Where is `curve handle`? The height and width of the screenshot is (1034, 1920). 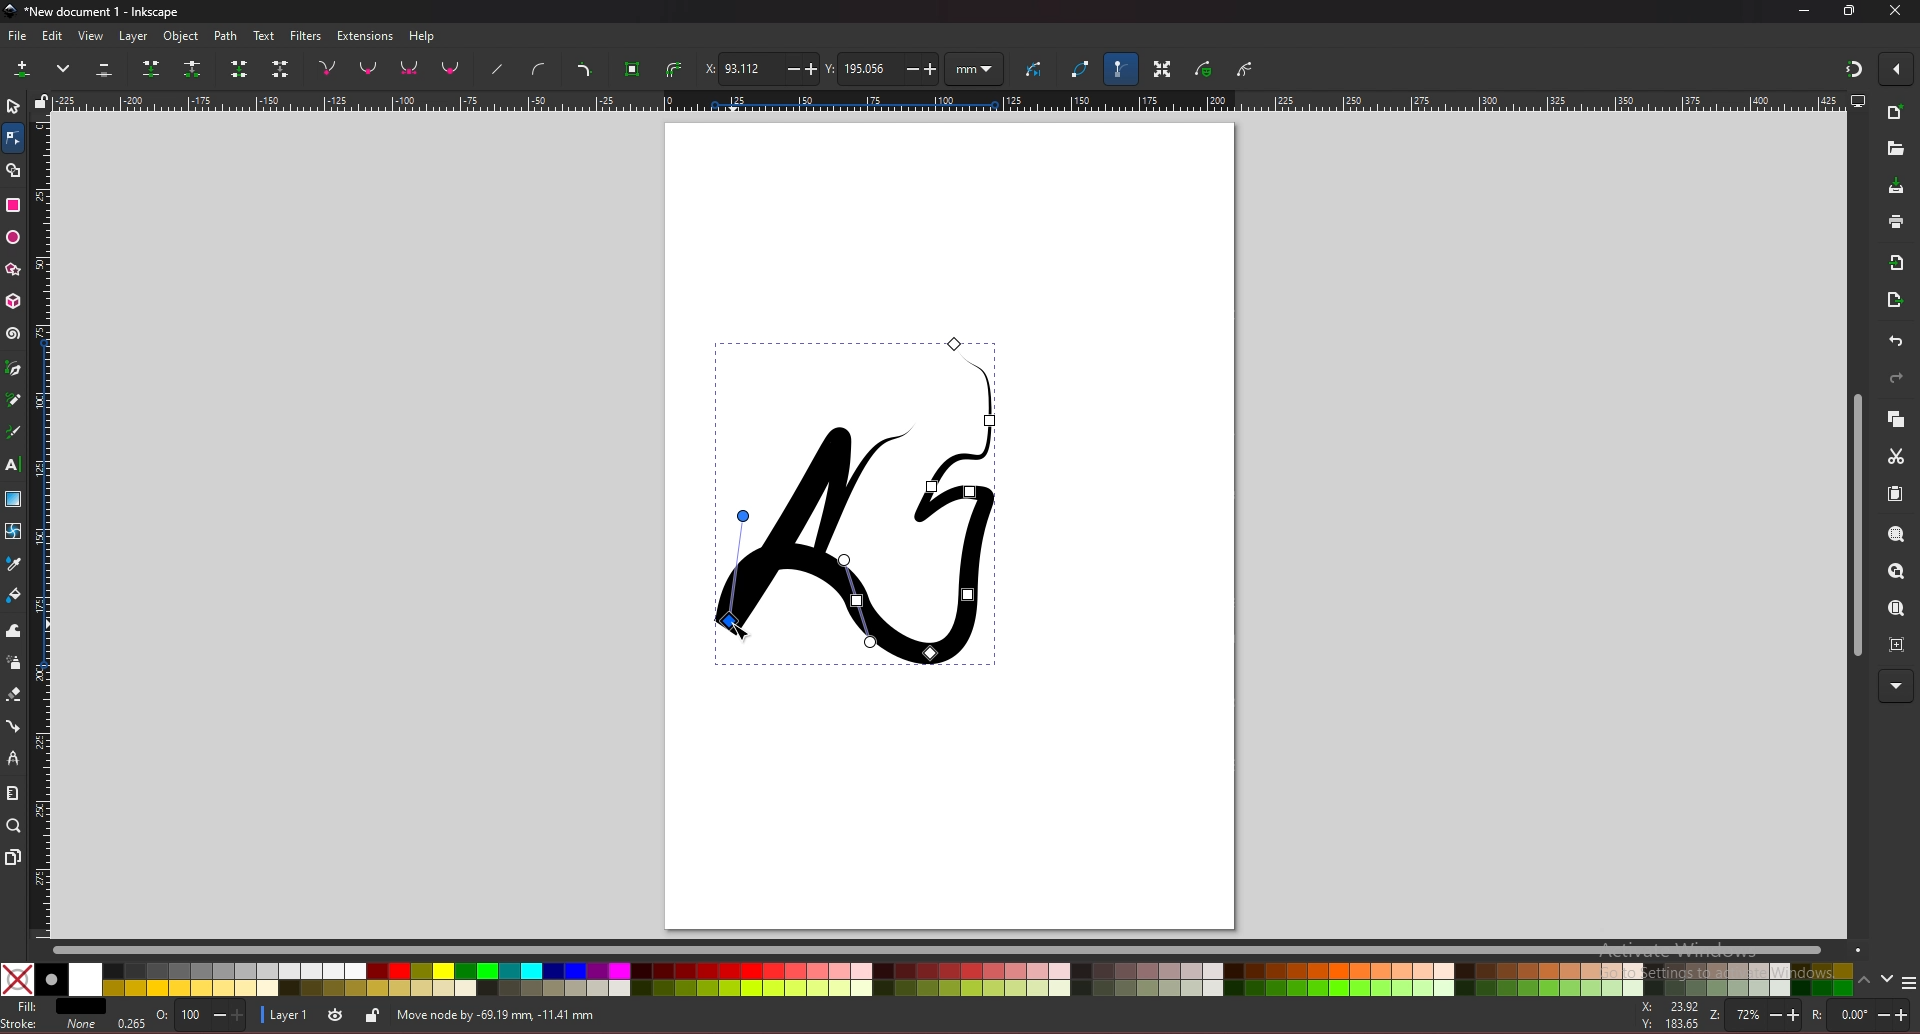
curve handle is located at coordinates (540, 68).